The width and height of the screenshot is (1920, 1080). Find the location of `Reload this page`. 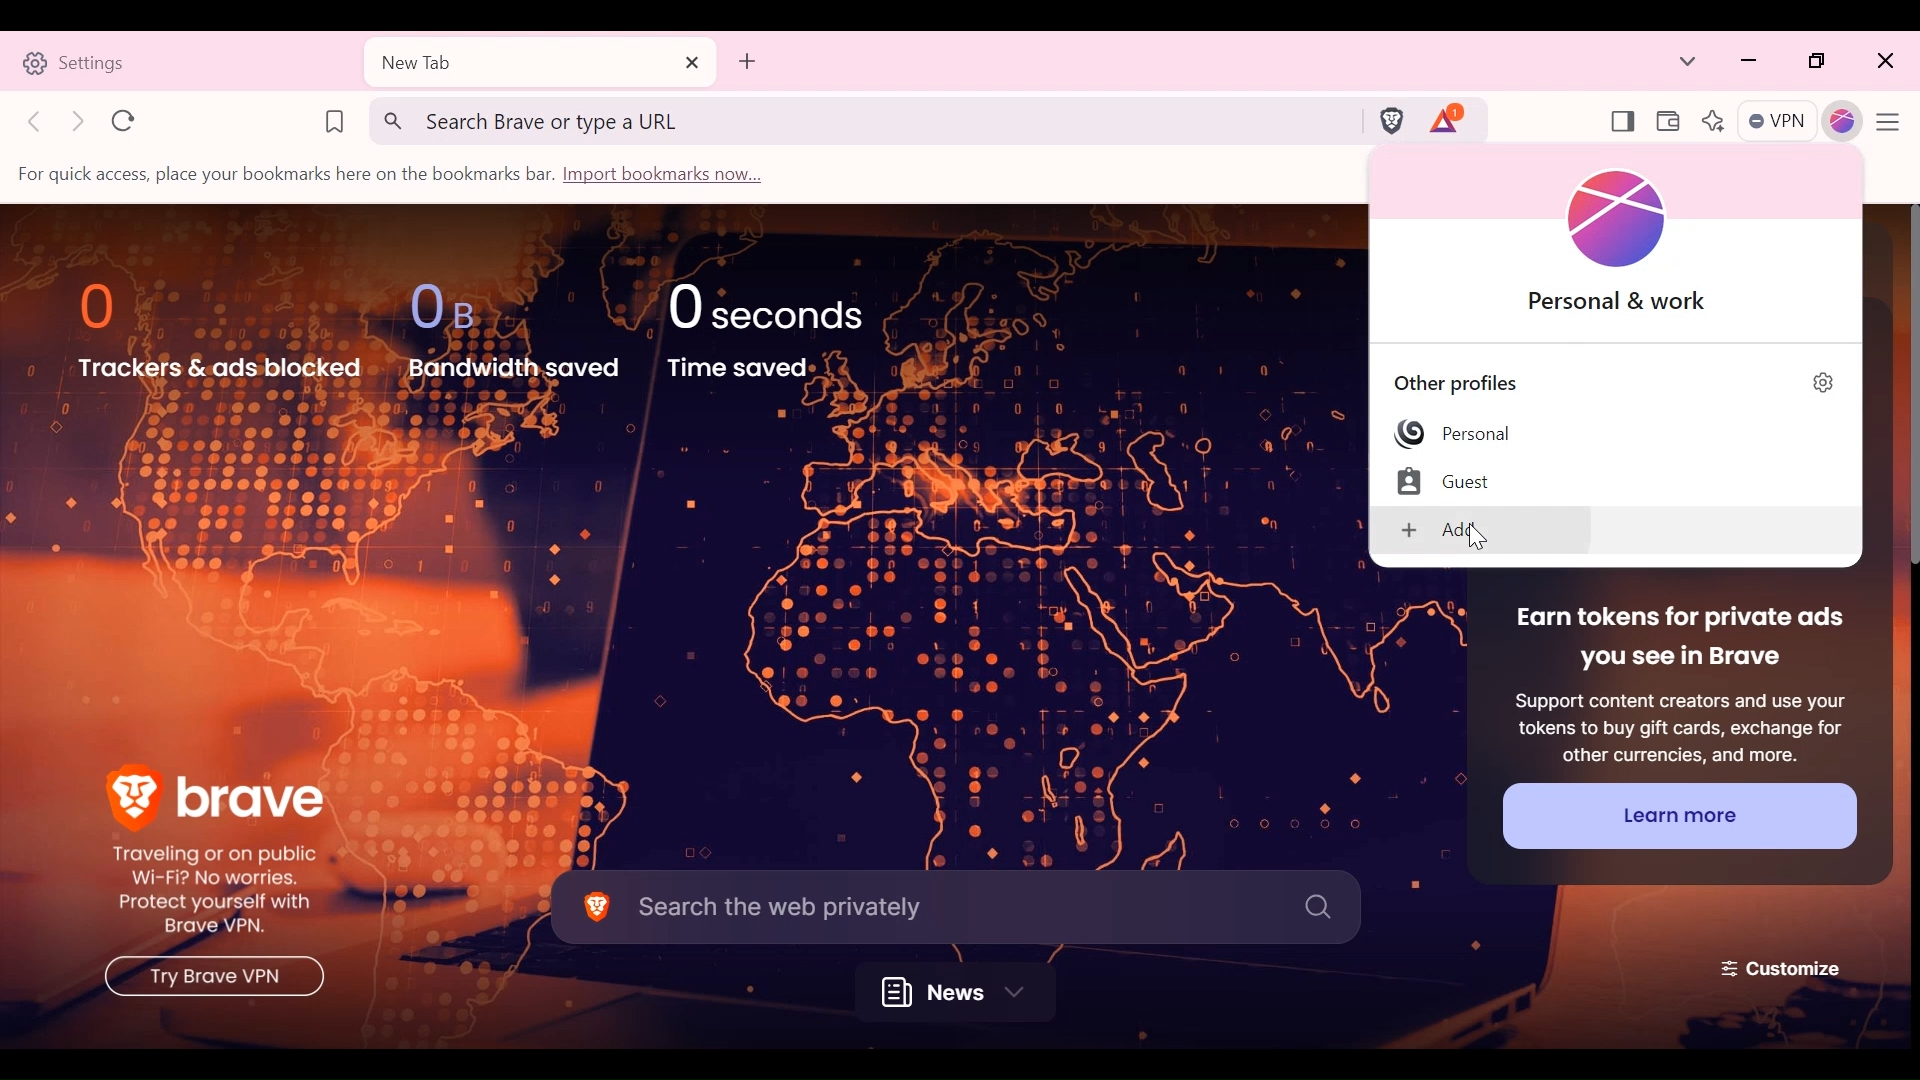

Reload this page is located at coordinates (124, 120).